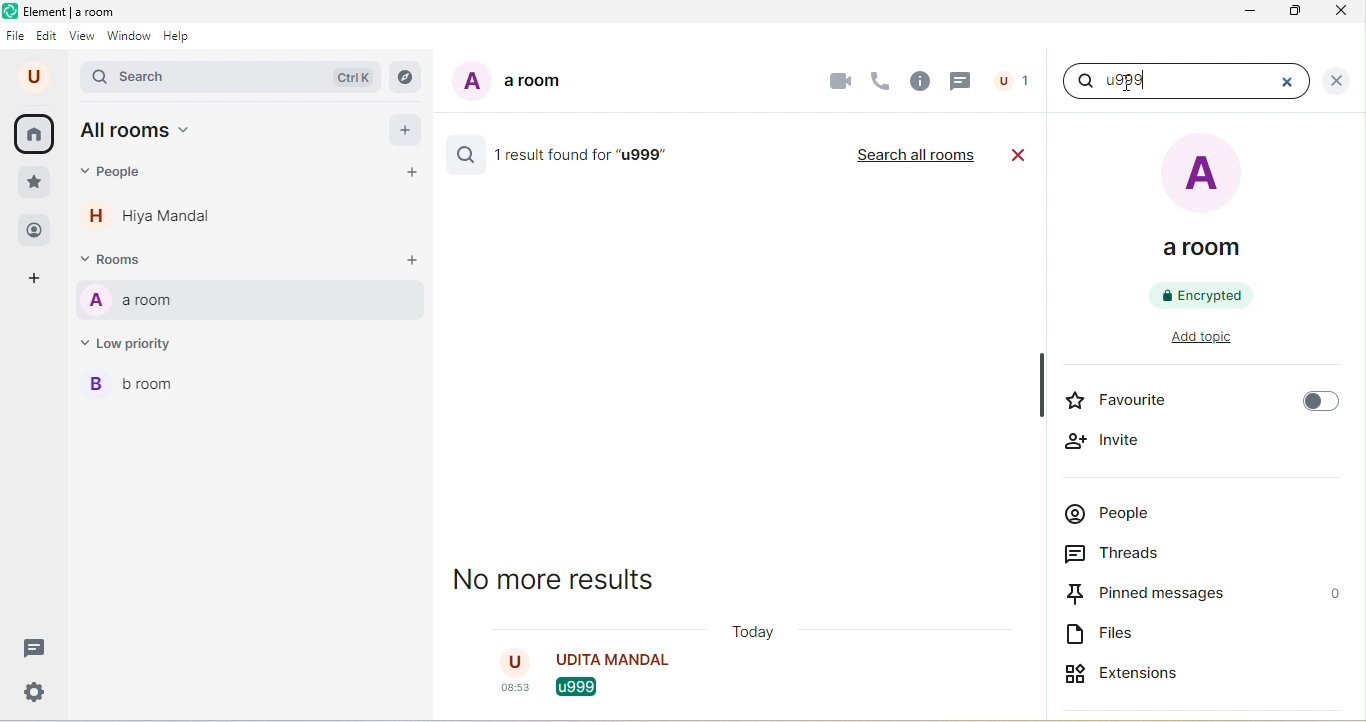 The height and width of the screenshot is (722, 1366). I want to click on udita mandal, so click(606, 661).